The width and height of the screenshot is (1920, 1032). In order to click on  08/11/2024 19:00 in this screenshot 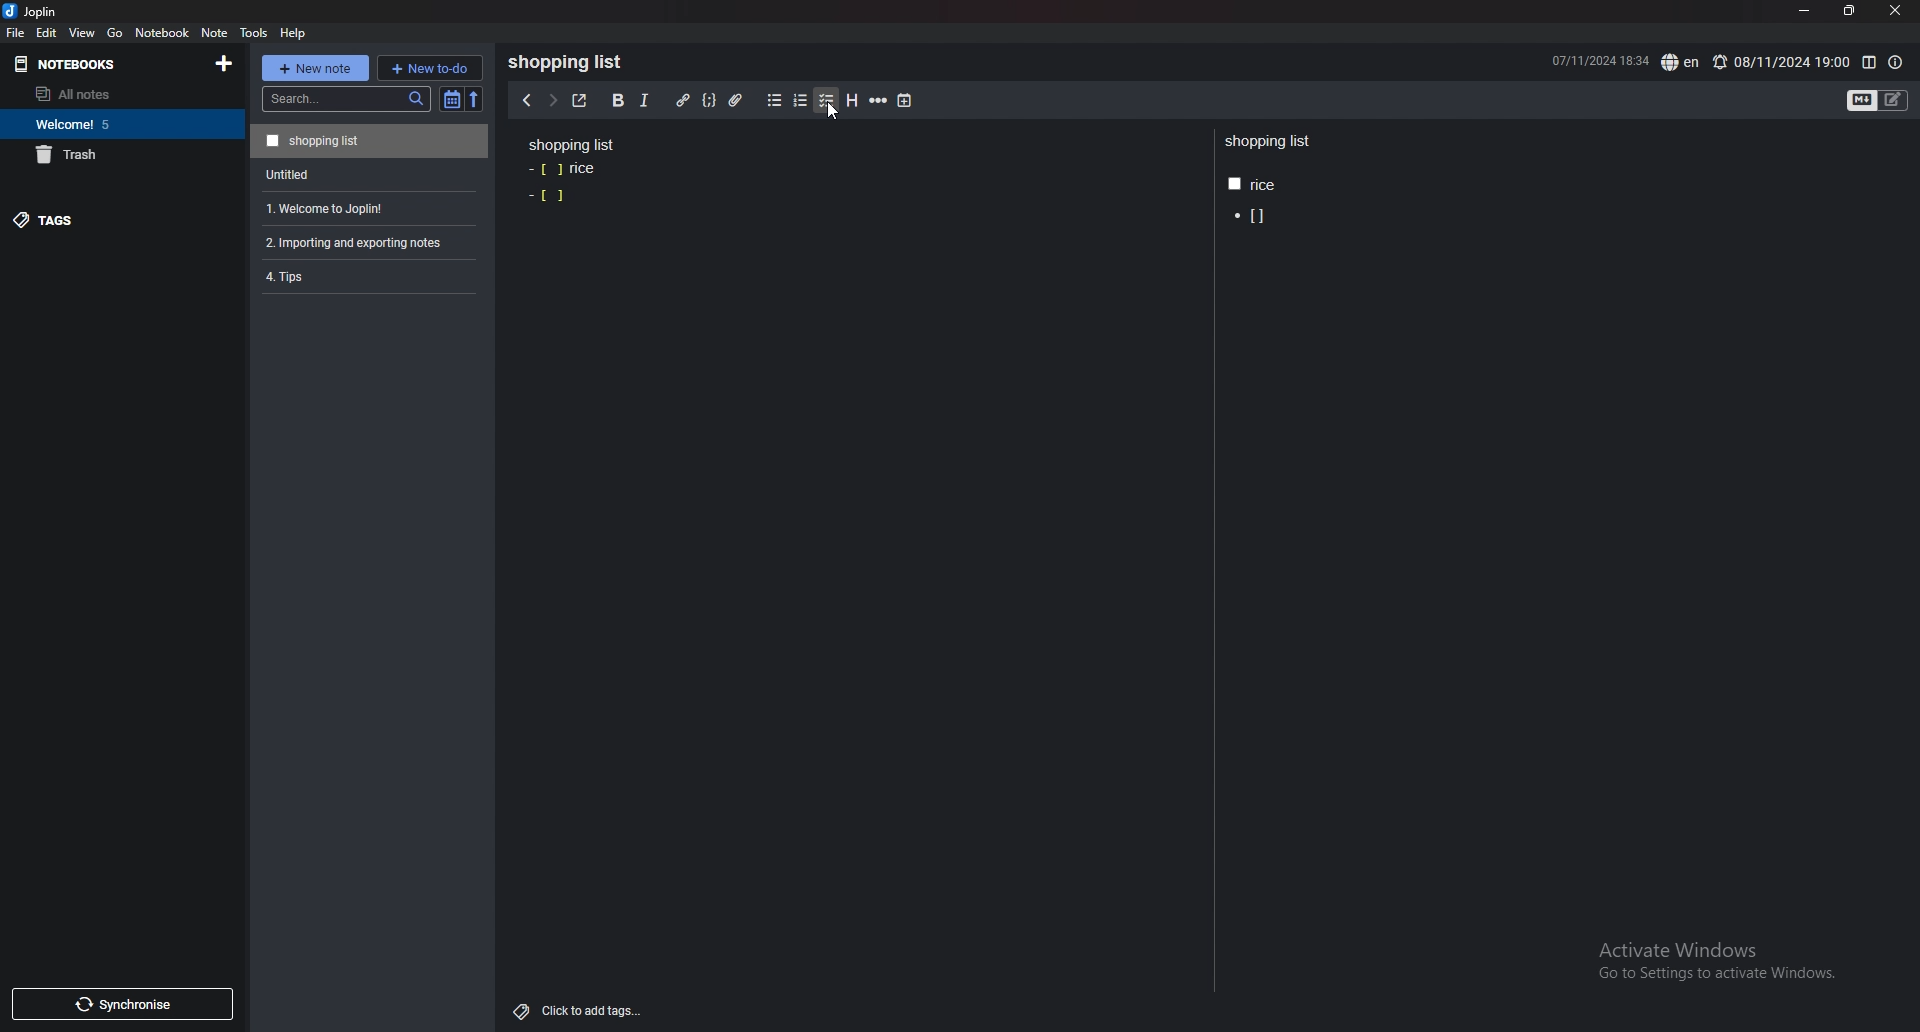, I will do `click(1780, 62)`.